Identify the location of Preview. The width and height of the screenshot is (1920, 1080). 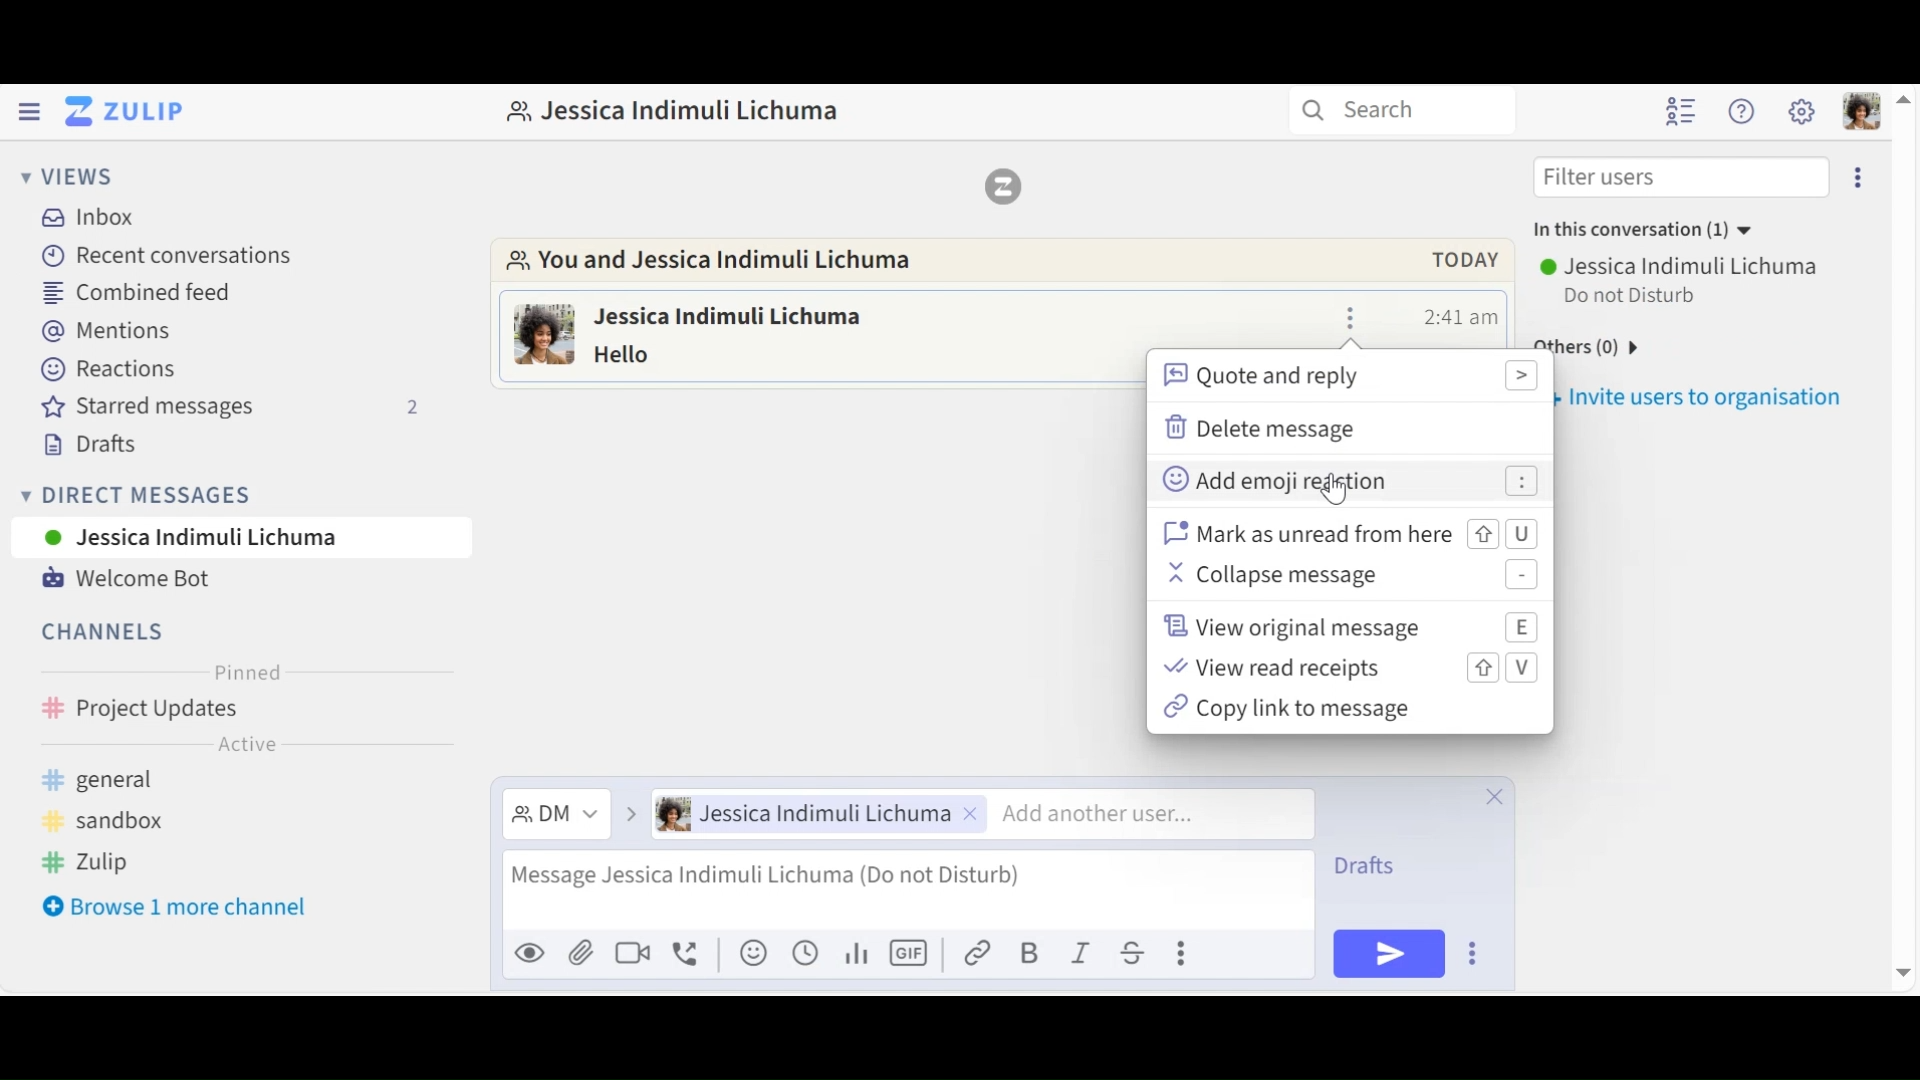
(531, 956).